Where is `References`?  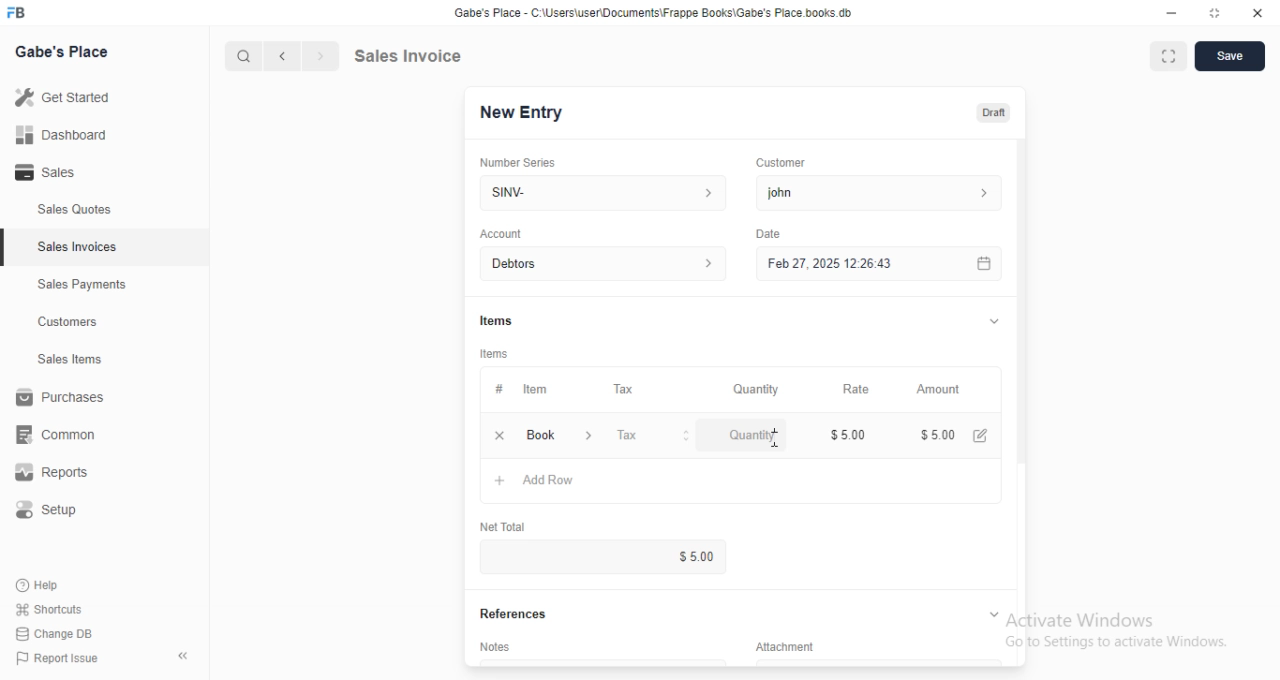 References is located at coordinates (510, 615).